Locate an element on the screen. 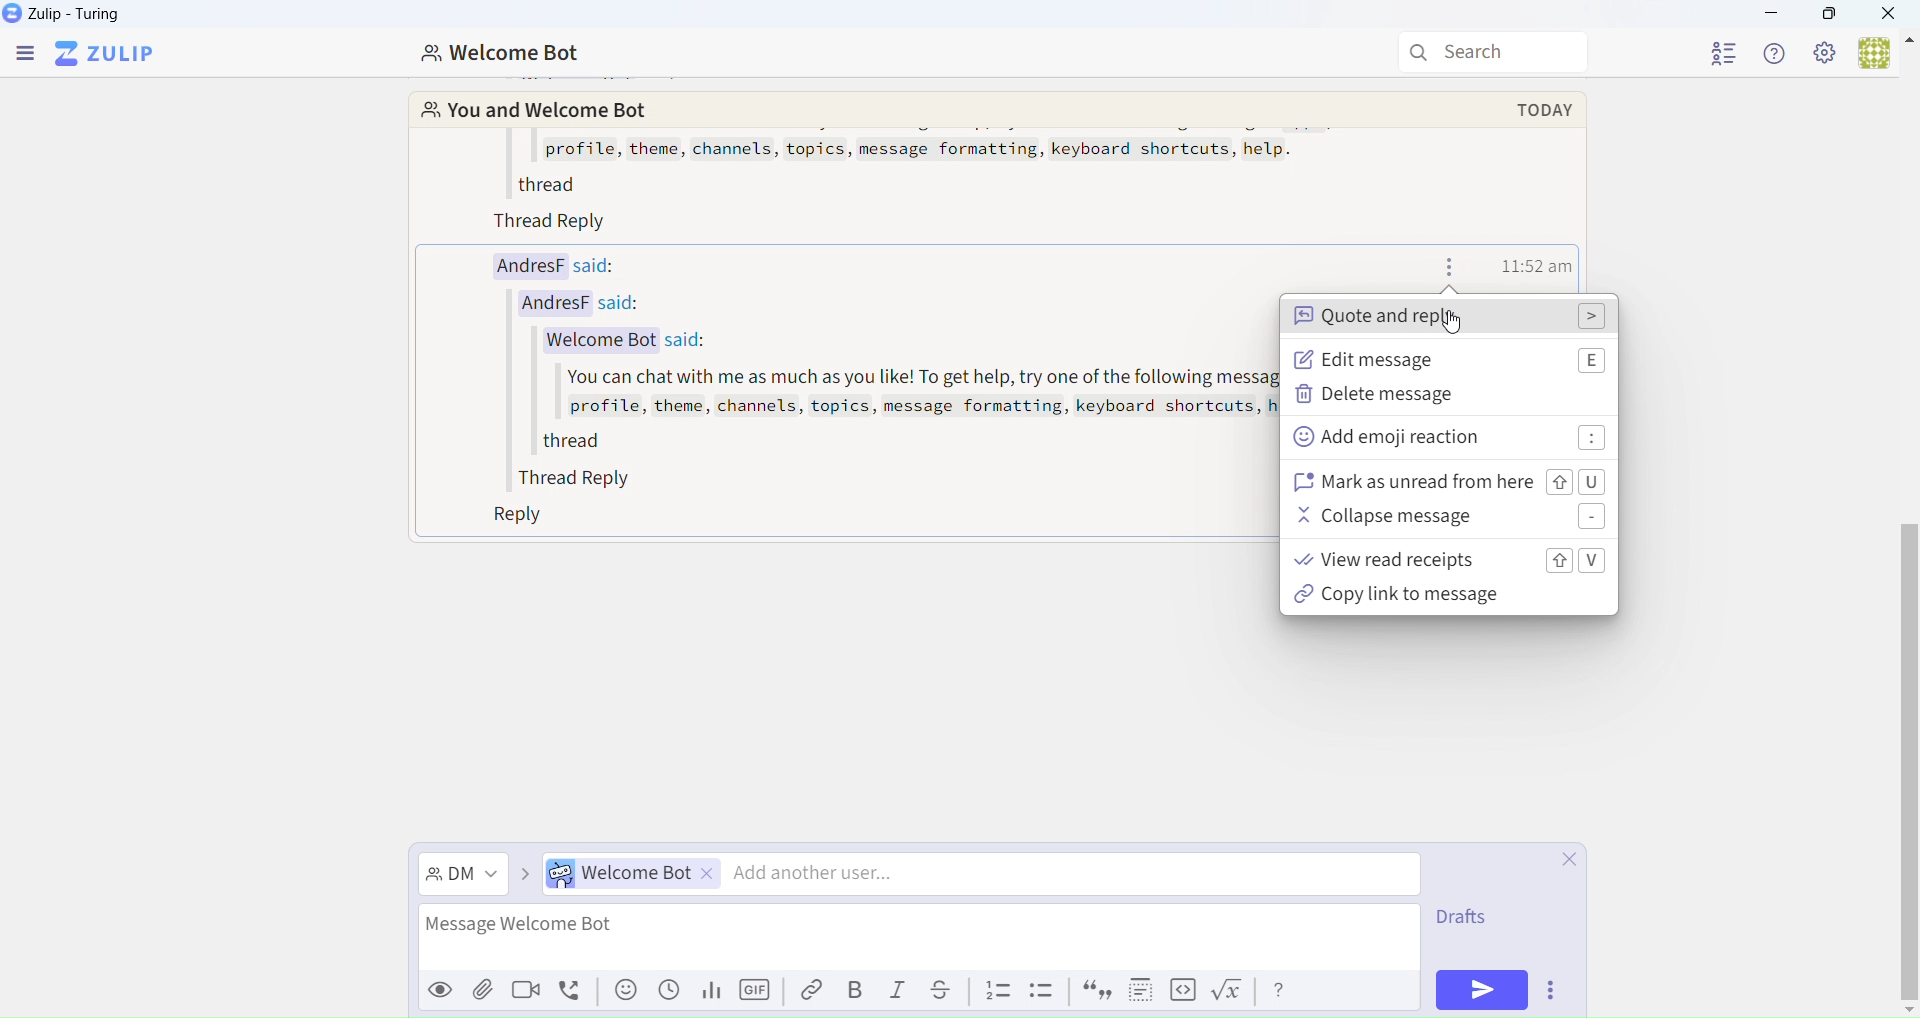  edit message is located at coordinates (1448, 360).